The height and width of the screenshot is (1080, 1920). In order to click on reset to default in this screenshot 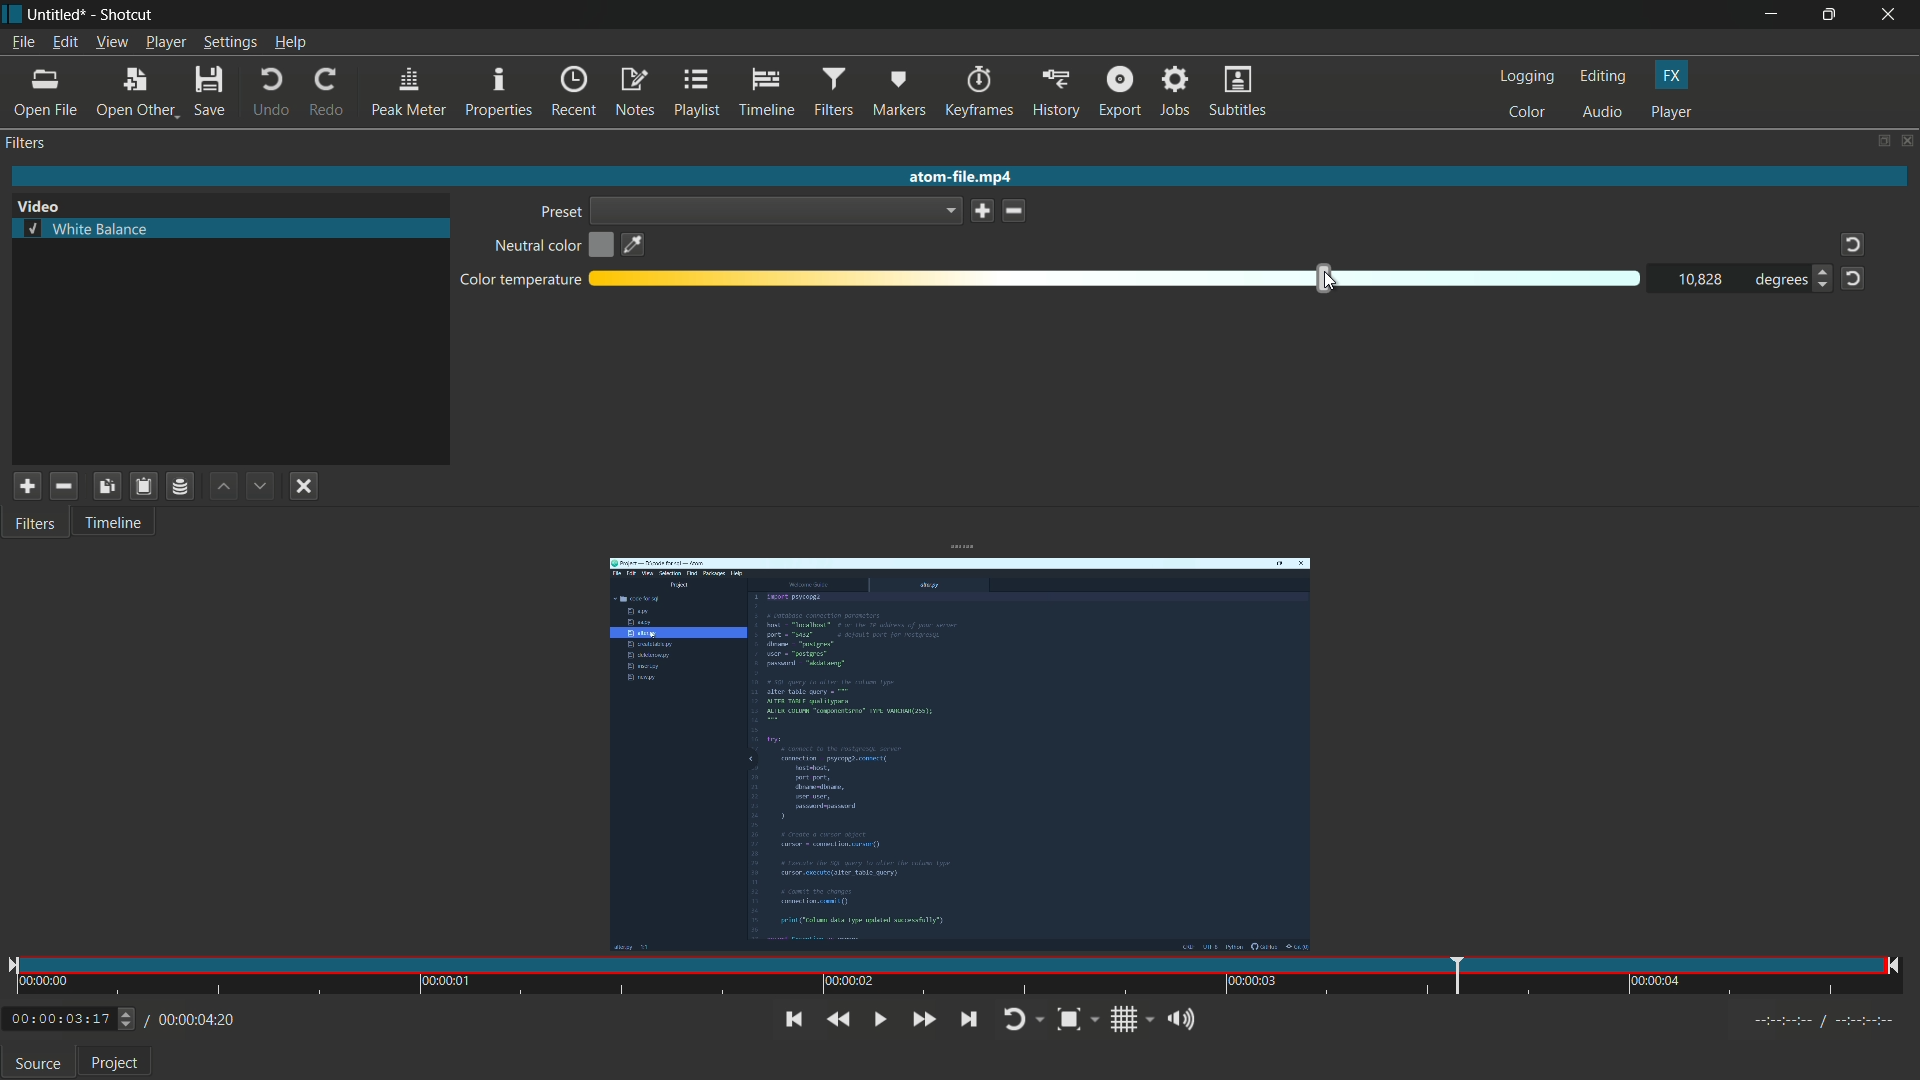, I will do `click(1853, 279)`.